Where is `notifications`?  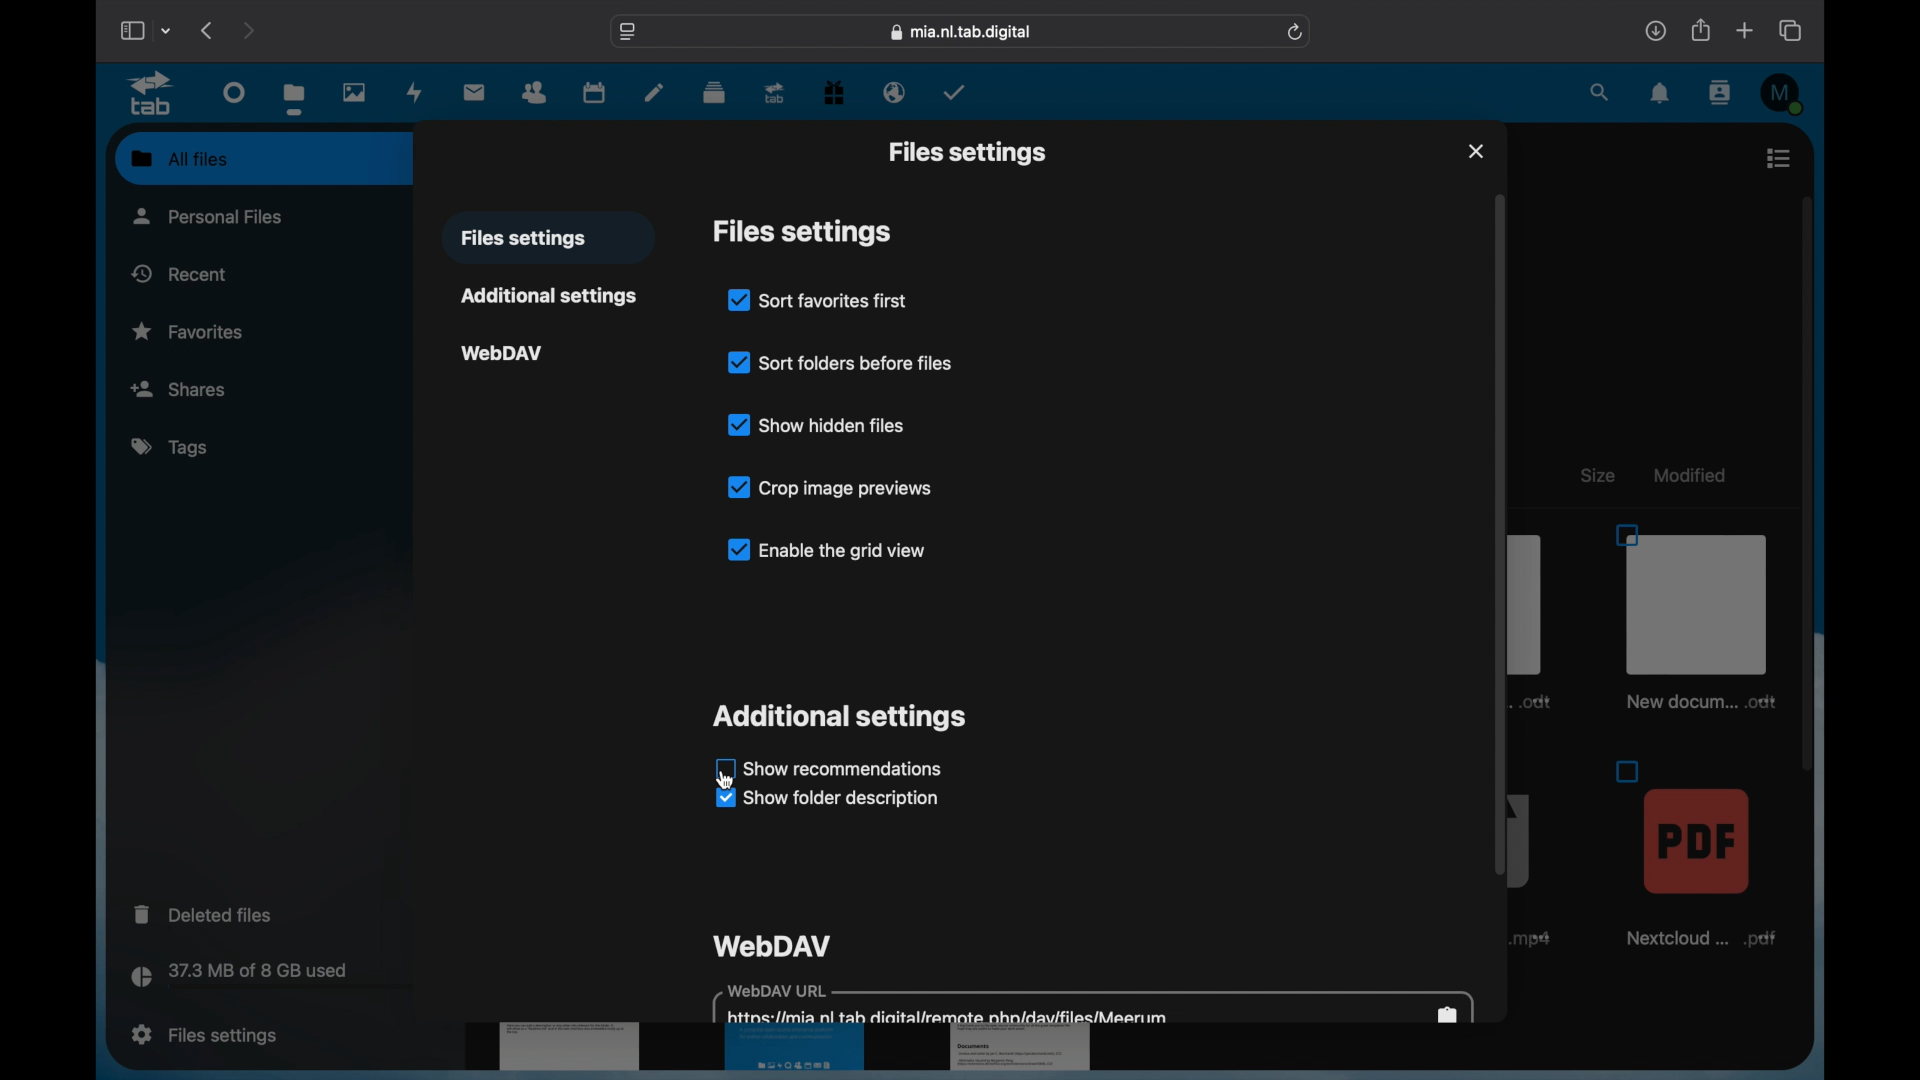
notifications is located at coordinates (1660, 93).